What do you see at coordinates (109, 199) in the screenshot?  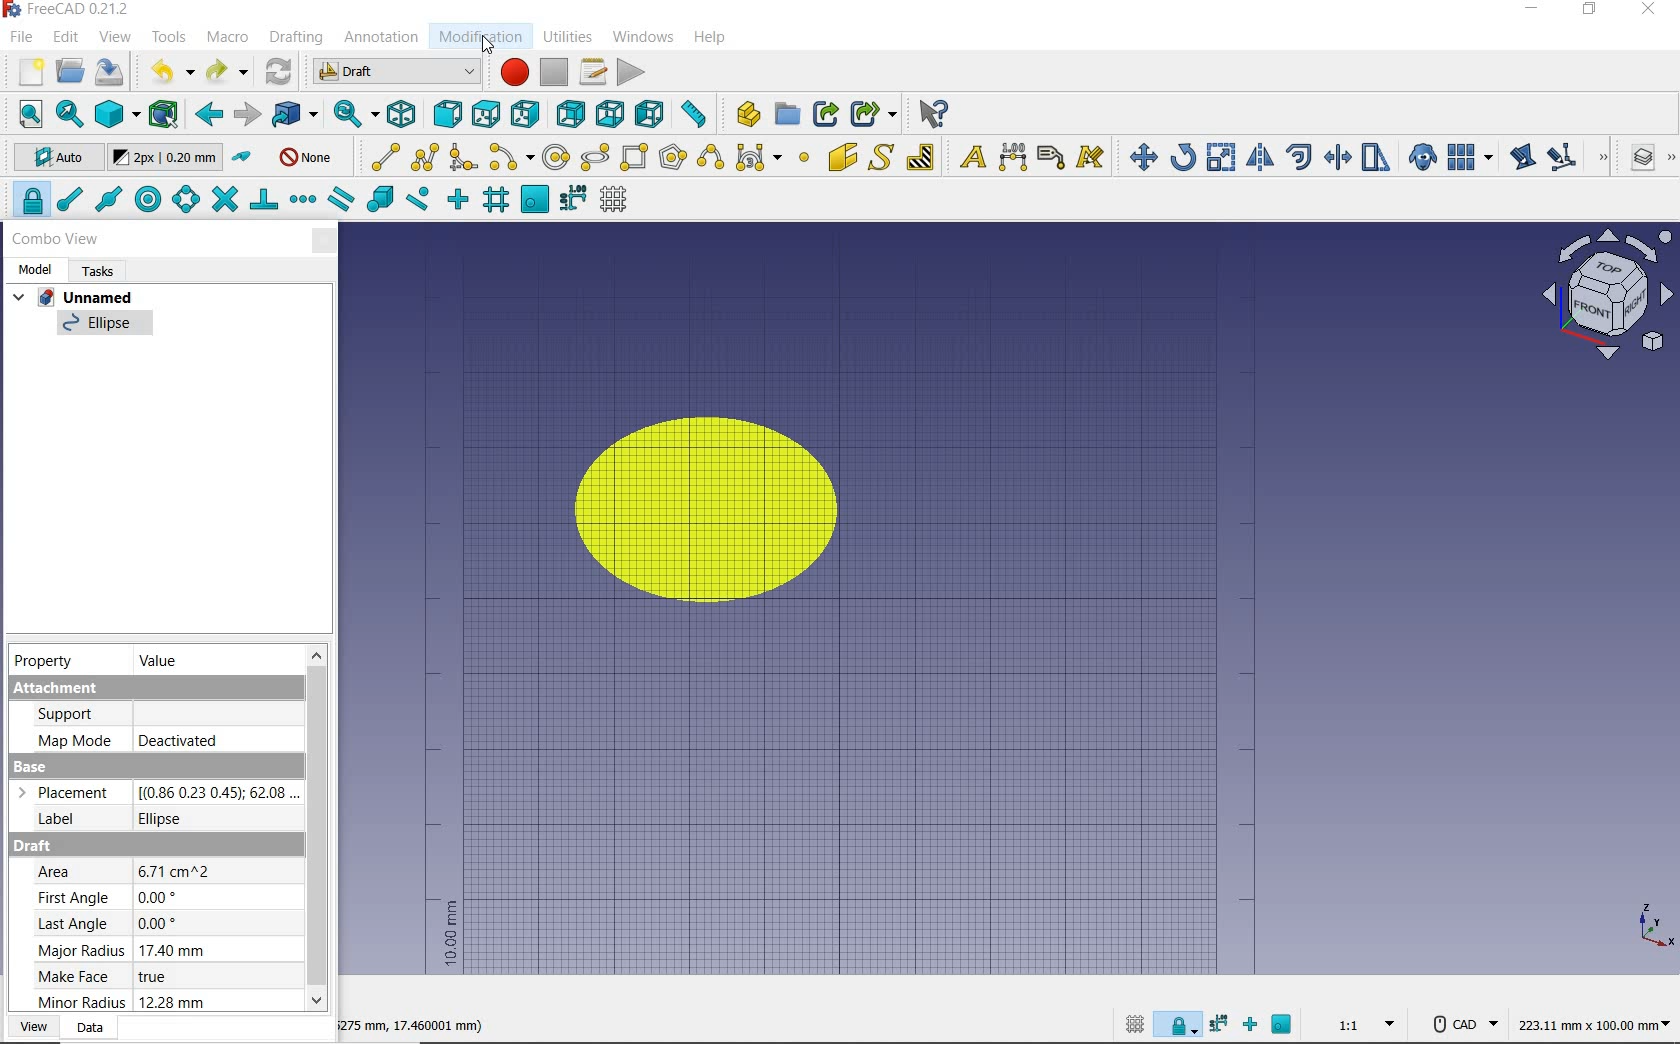 I see `snap midpoint` at bounding box center [109, 199].